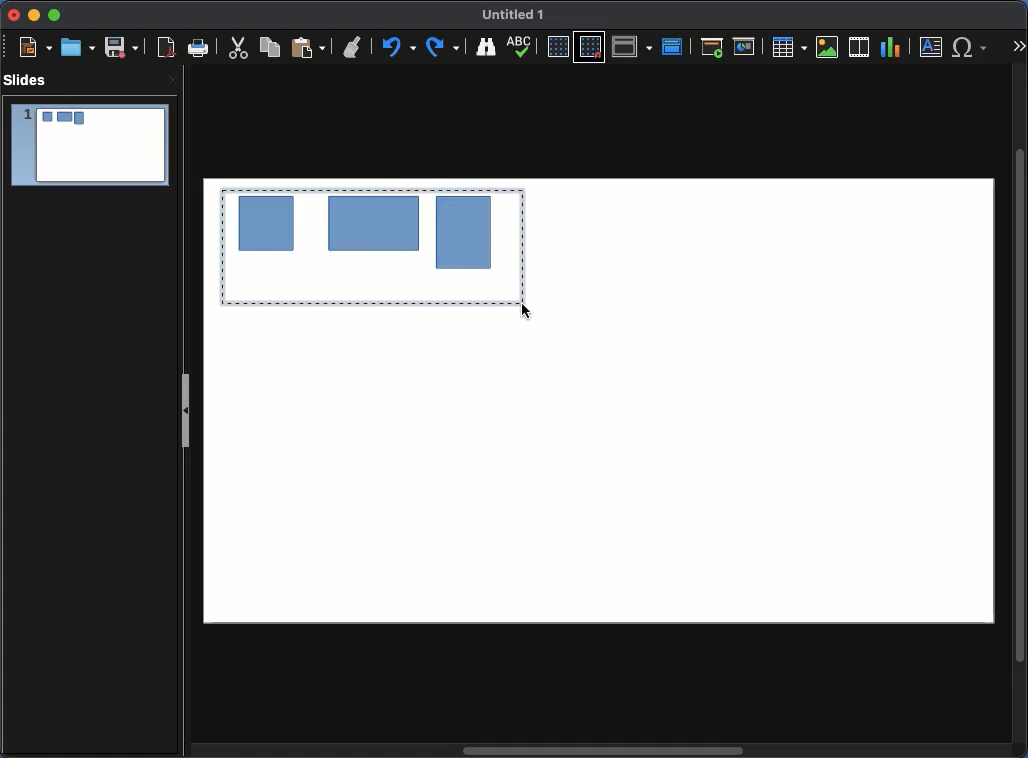  I want to click on Close, so click(14, 16).